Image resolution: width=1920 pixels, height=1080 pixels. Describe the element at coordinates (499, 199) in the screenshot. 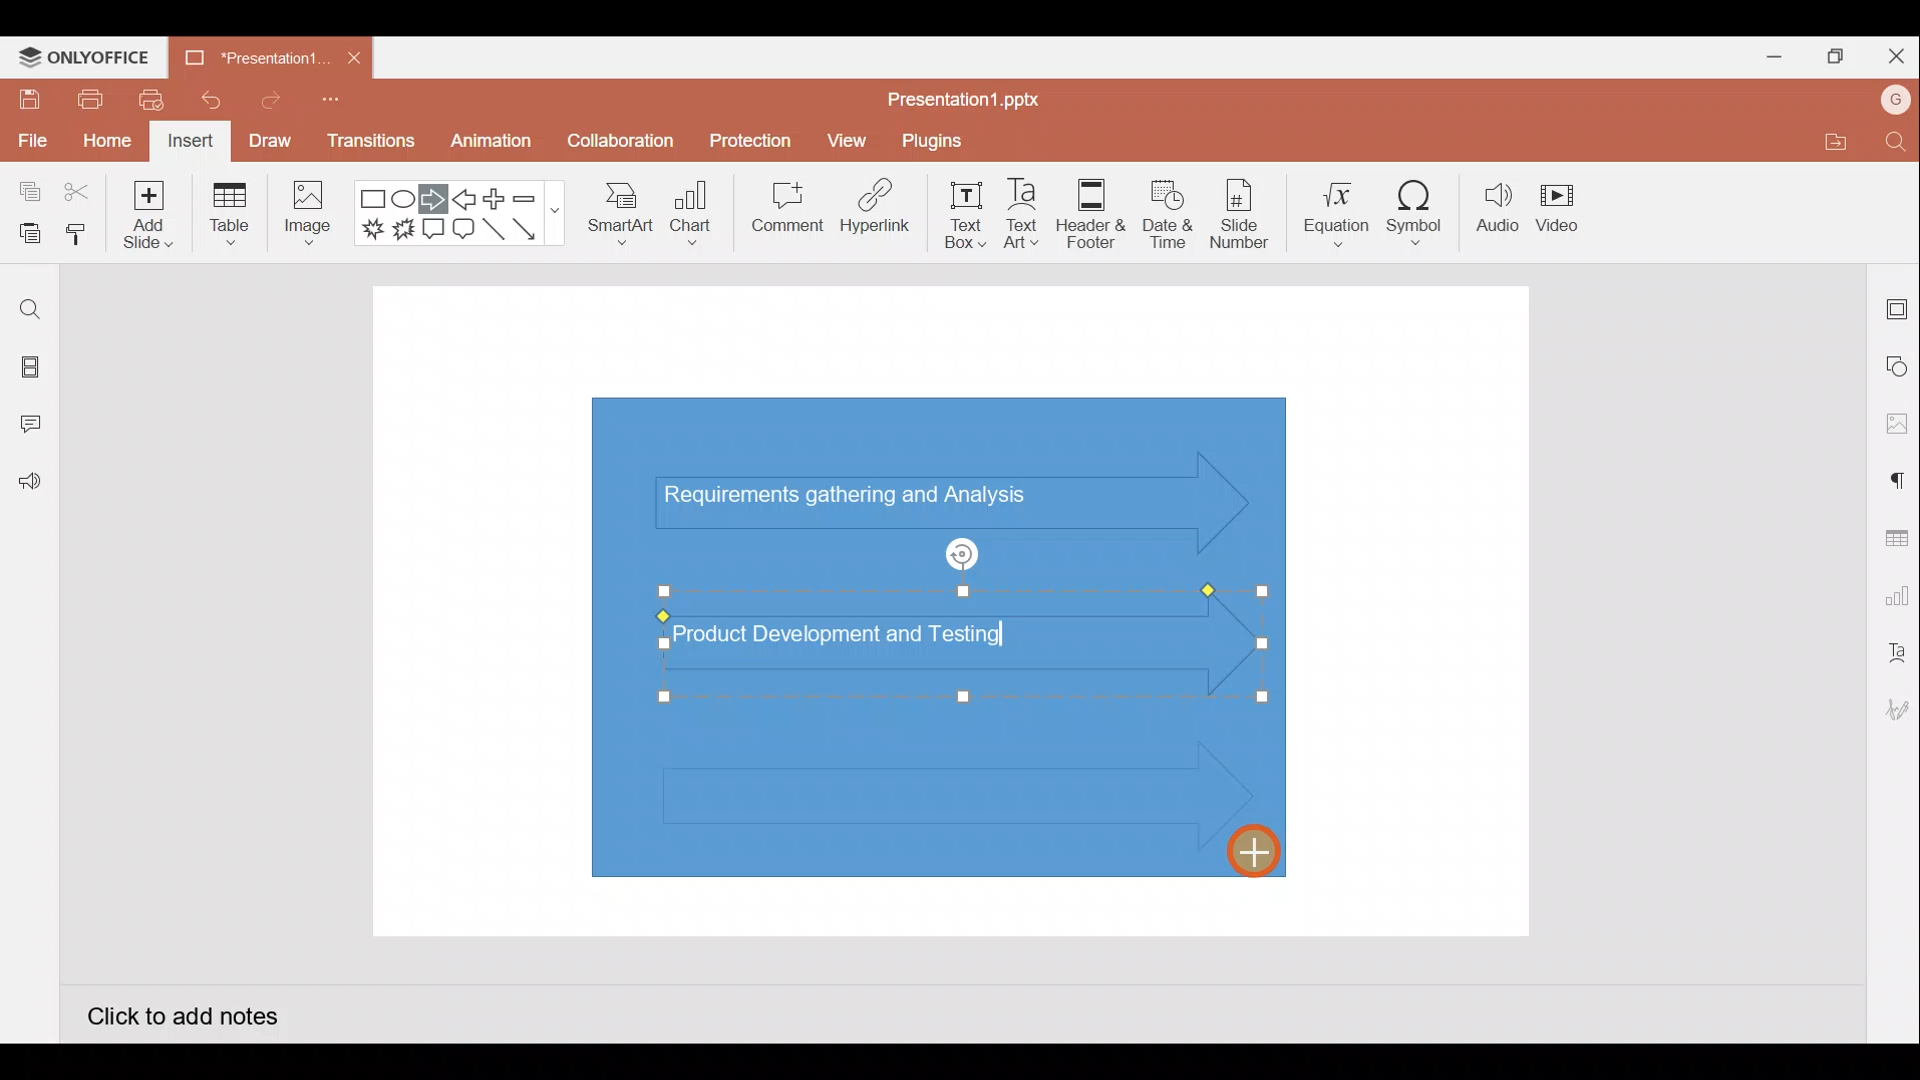

I see `Plus` at that location.